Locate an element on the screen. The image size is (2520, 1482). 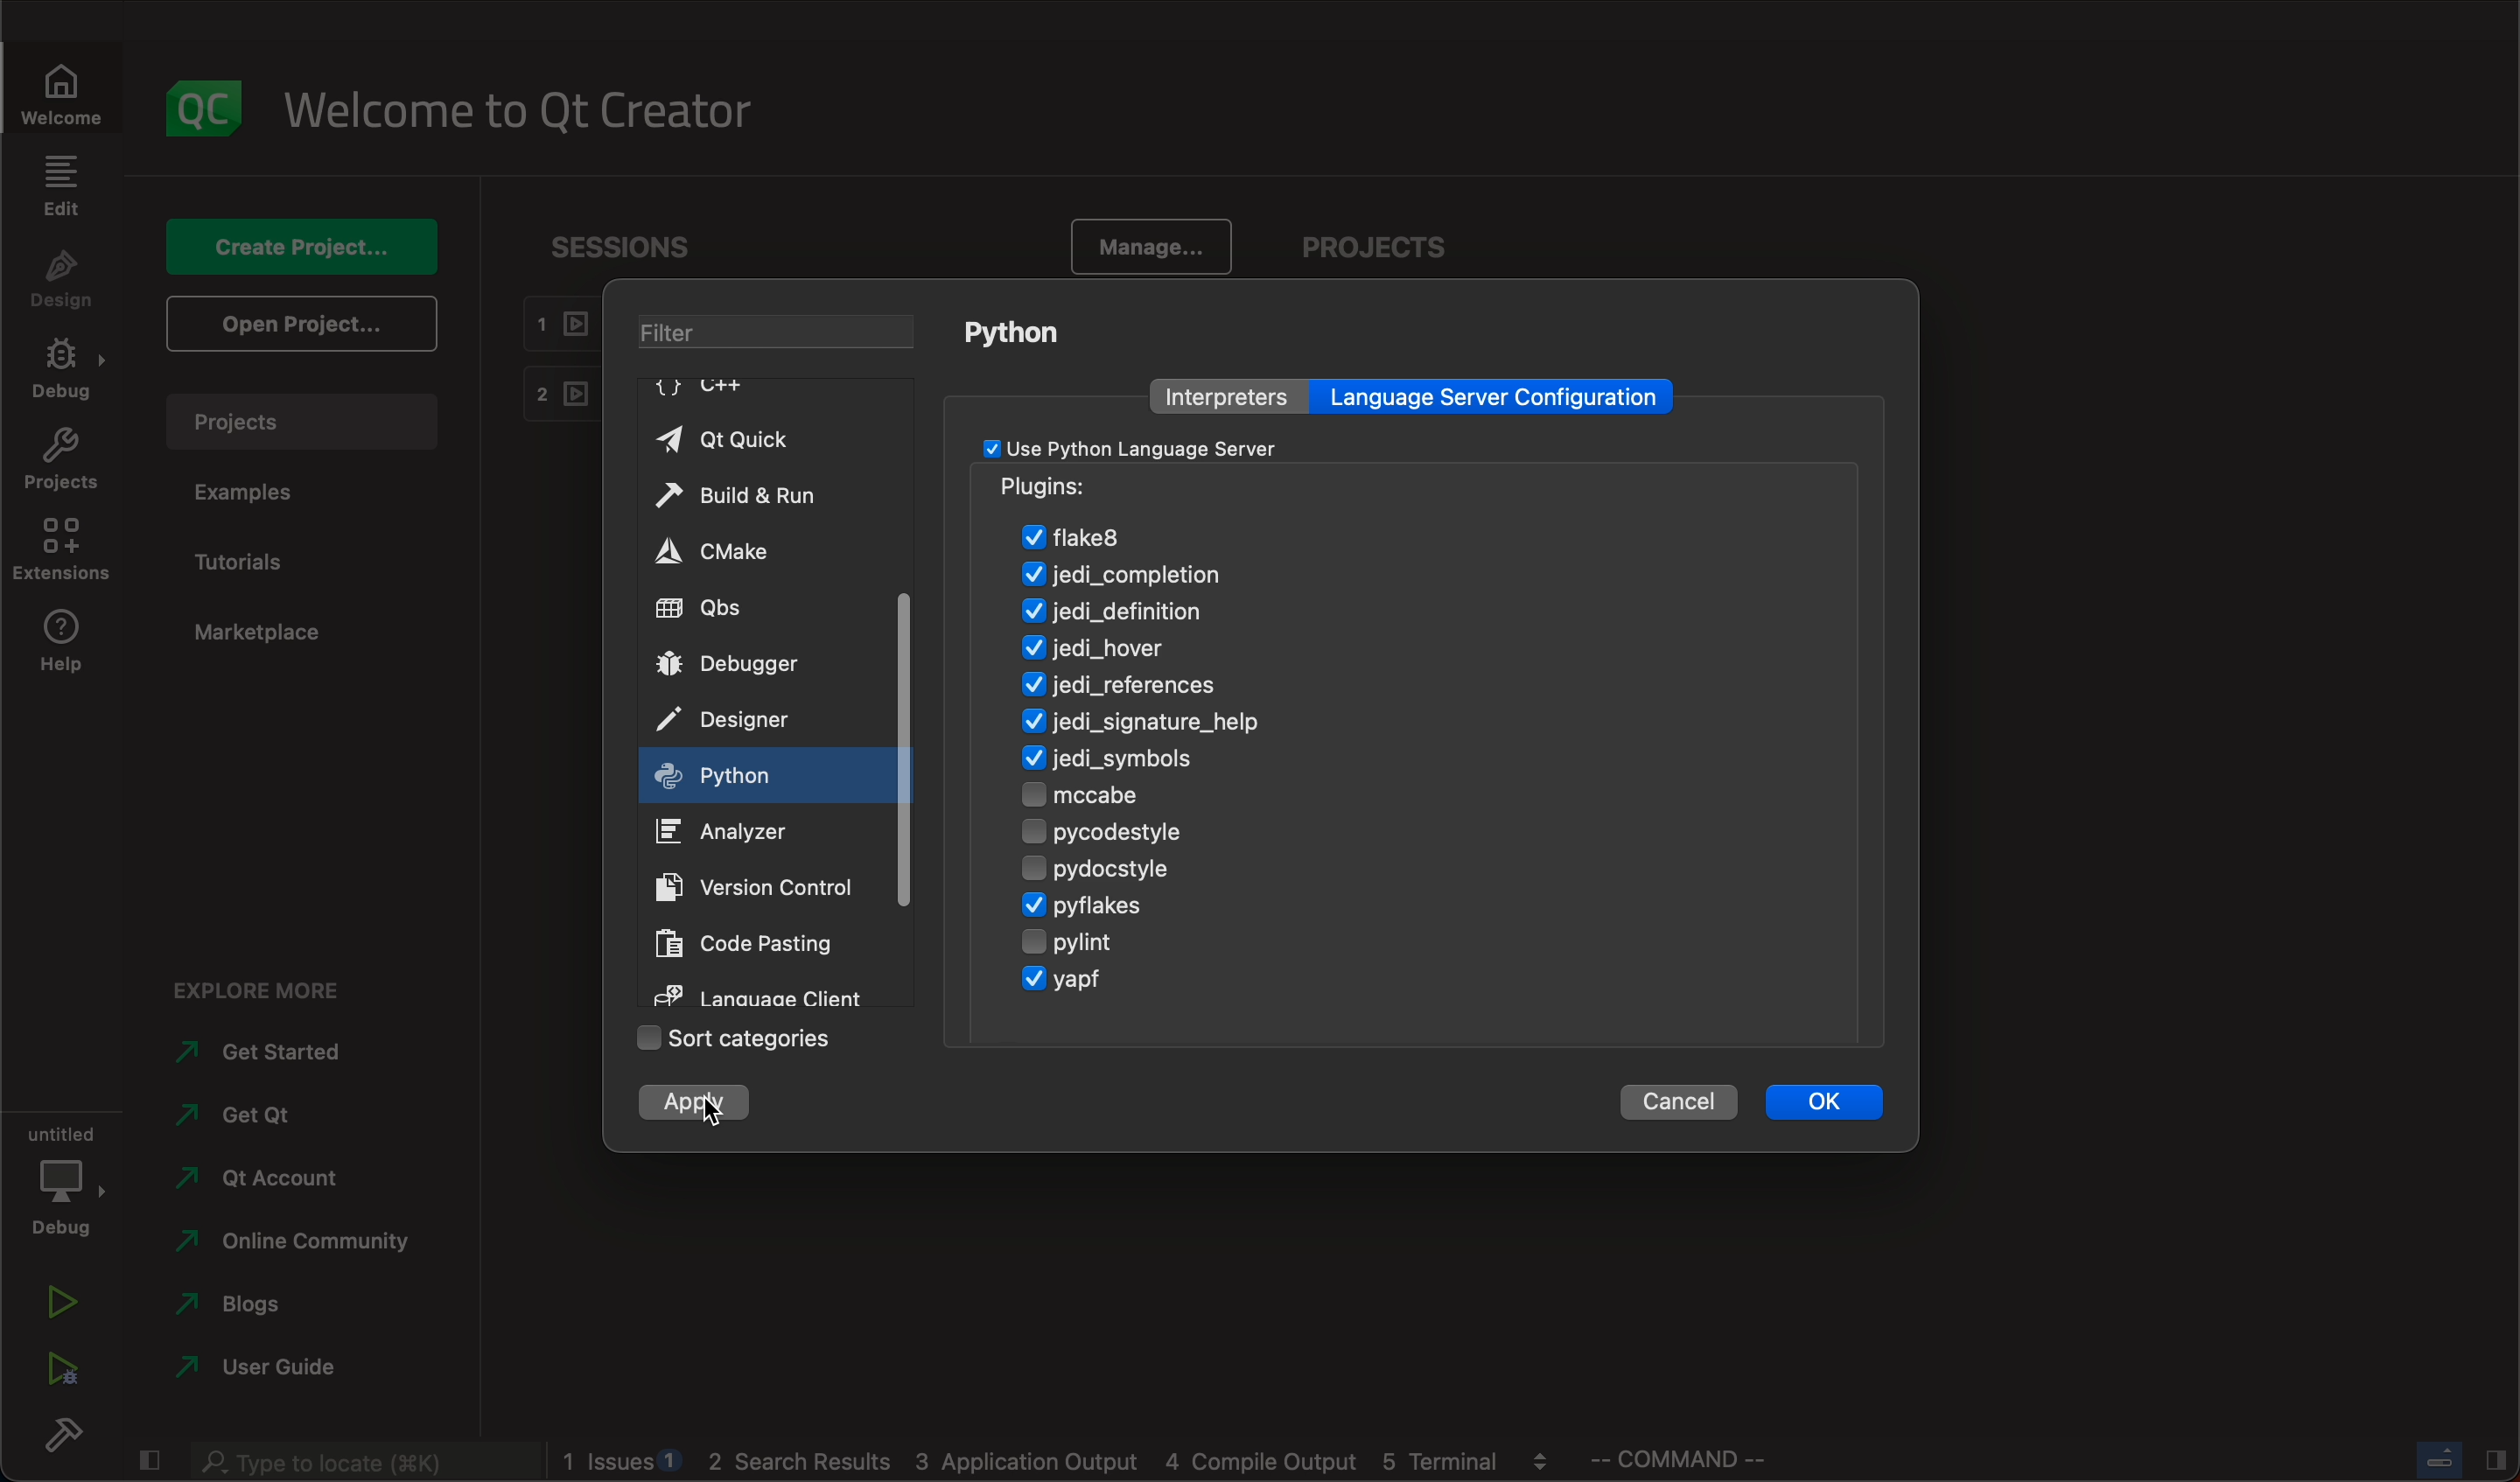
projects is located at coordinates (59, 460).